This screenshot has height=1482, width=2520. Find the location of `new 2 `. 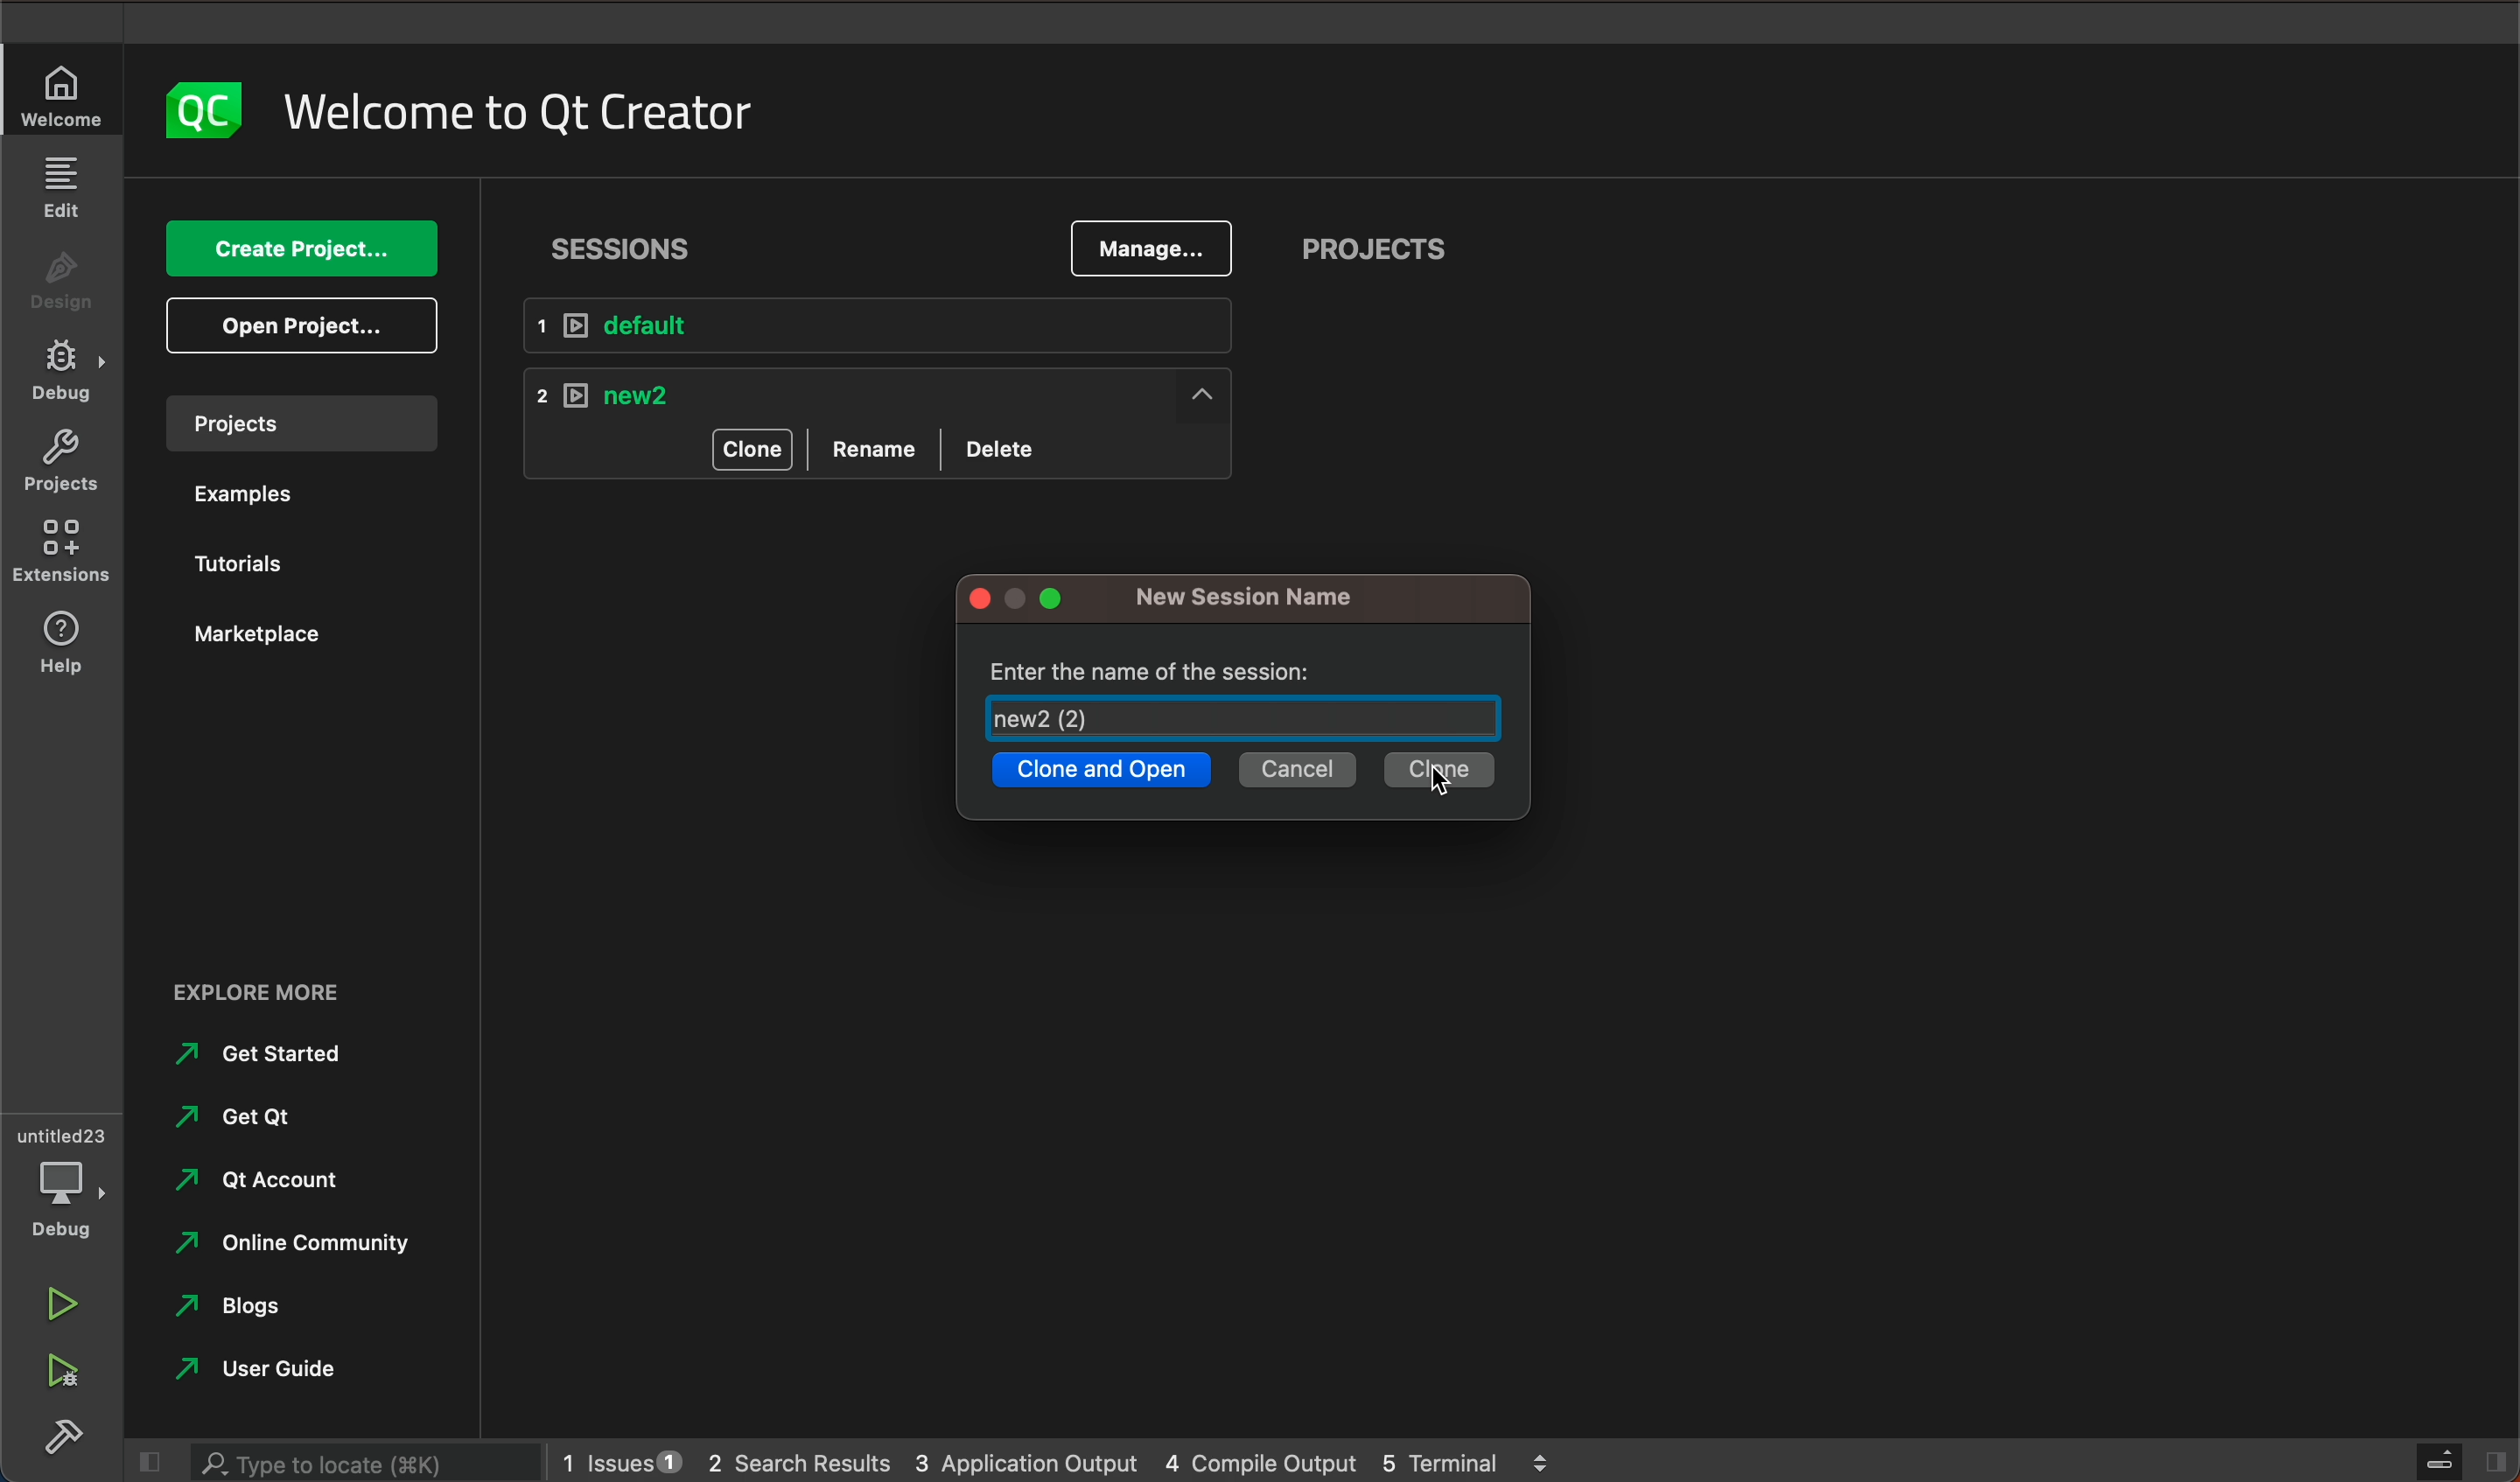

new 2  is located at coordinates (873, 390).